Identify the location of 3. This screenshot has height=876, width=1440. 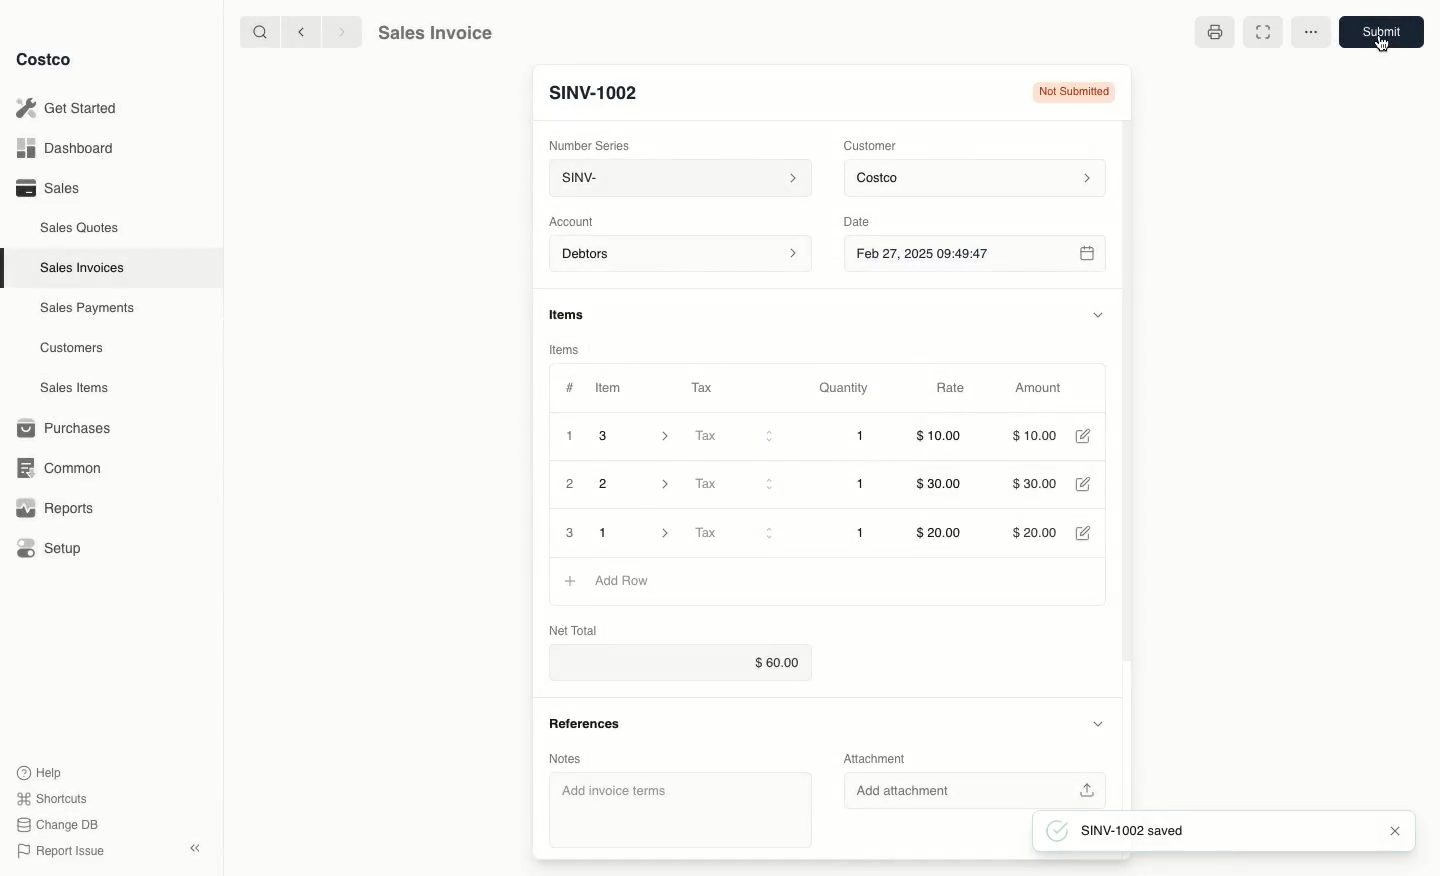
(568, 533).